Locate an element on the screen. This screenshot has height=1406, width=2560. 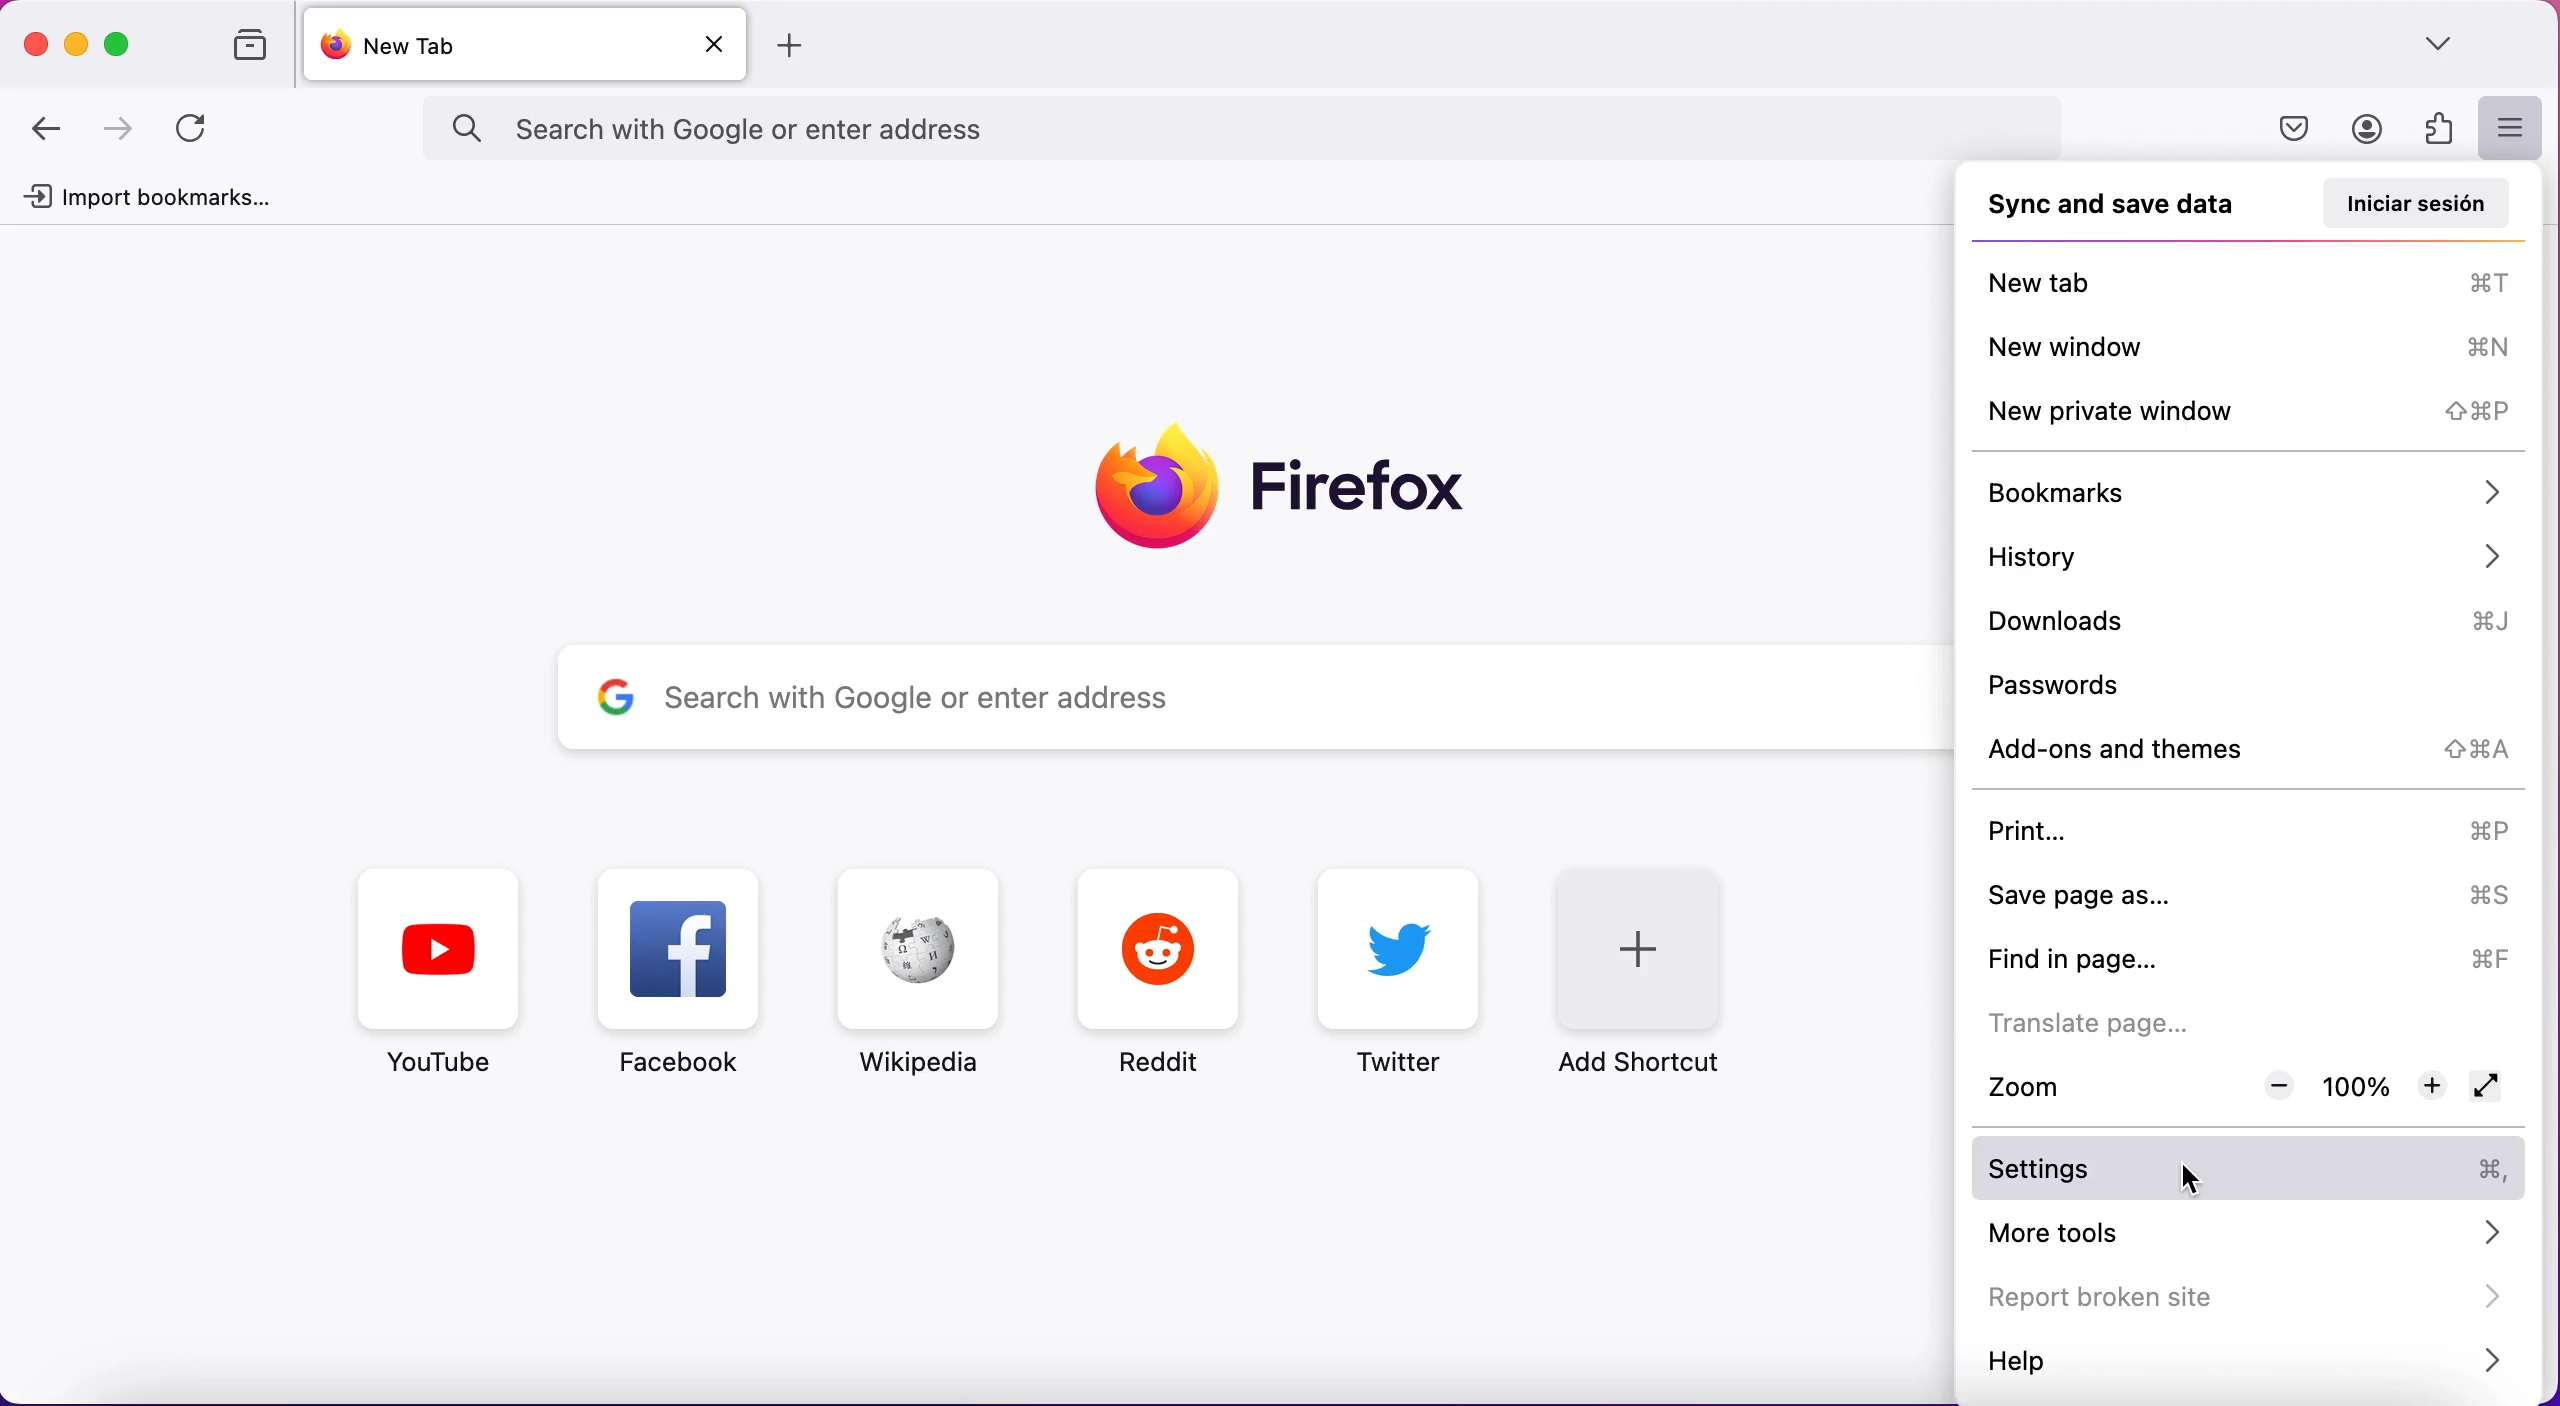
search with google or enter address is located at coordinates (1205, 701).